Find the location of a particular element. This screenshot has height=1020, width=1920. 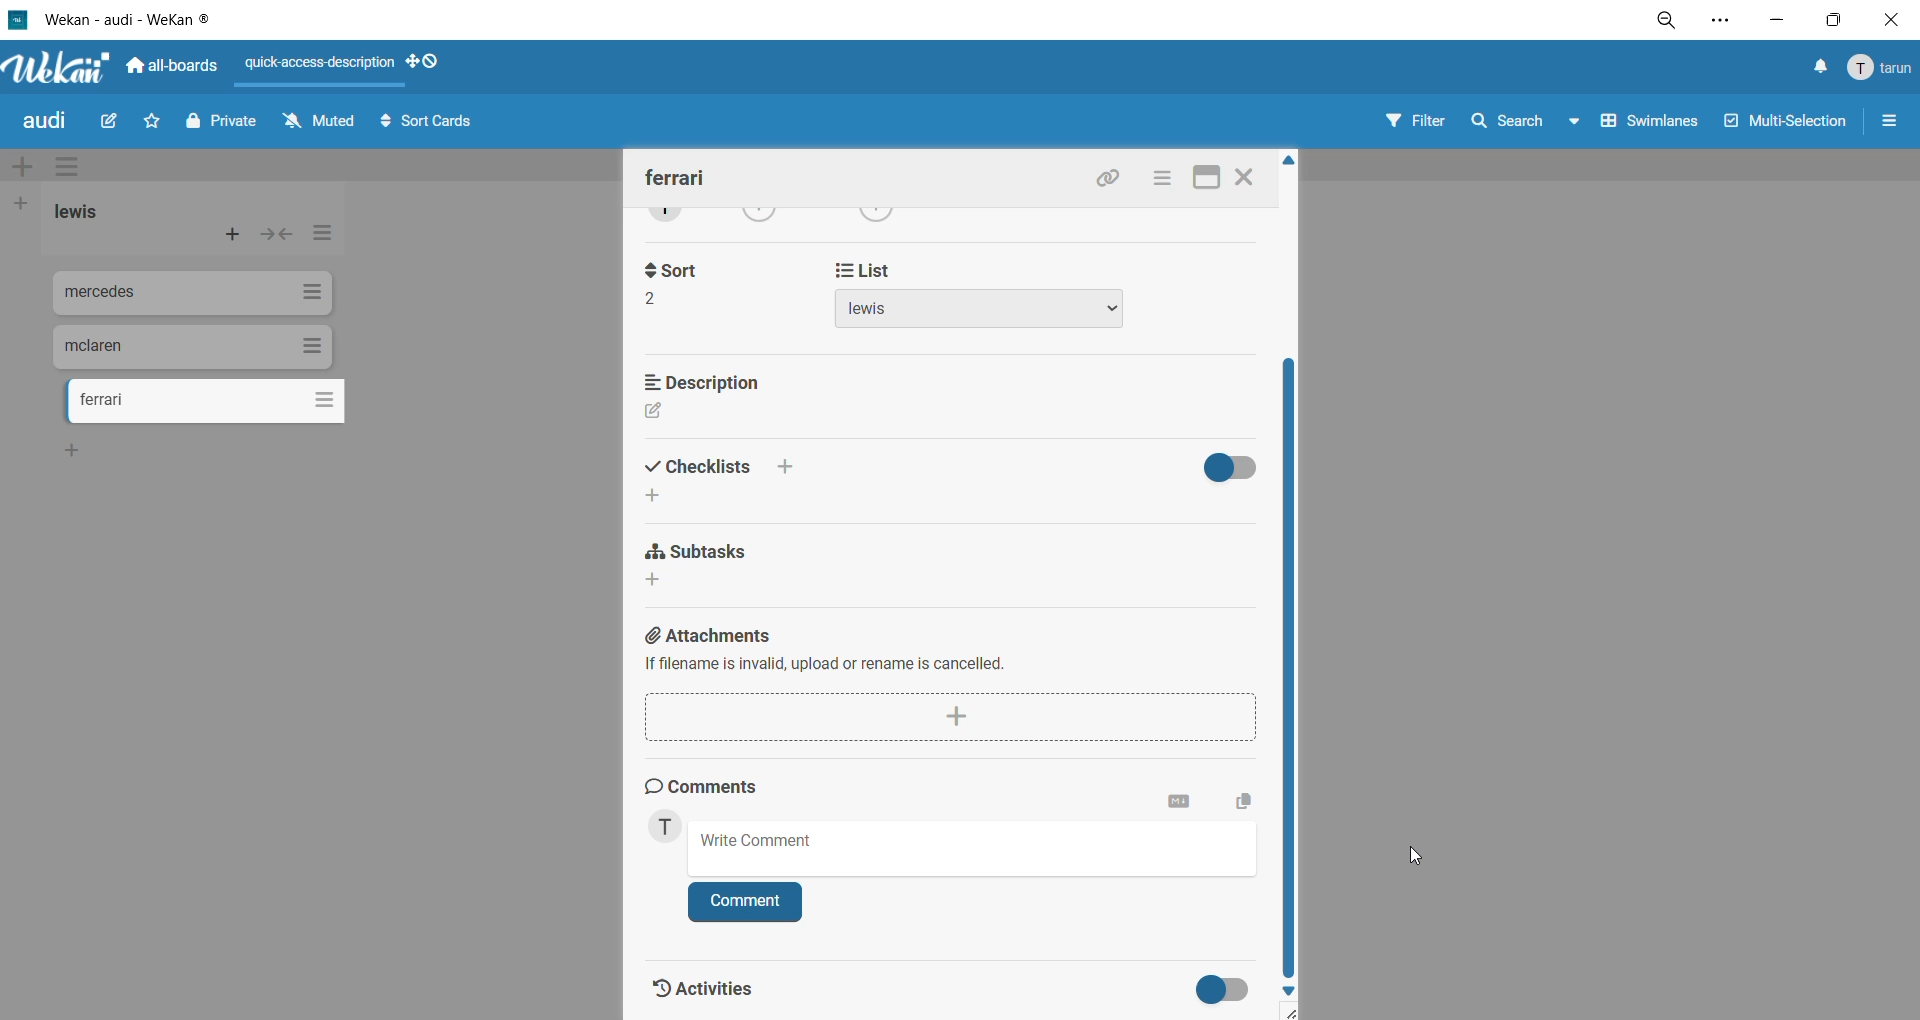

add list is located at coordinates (27, 203).